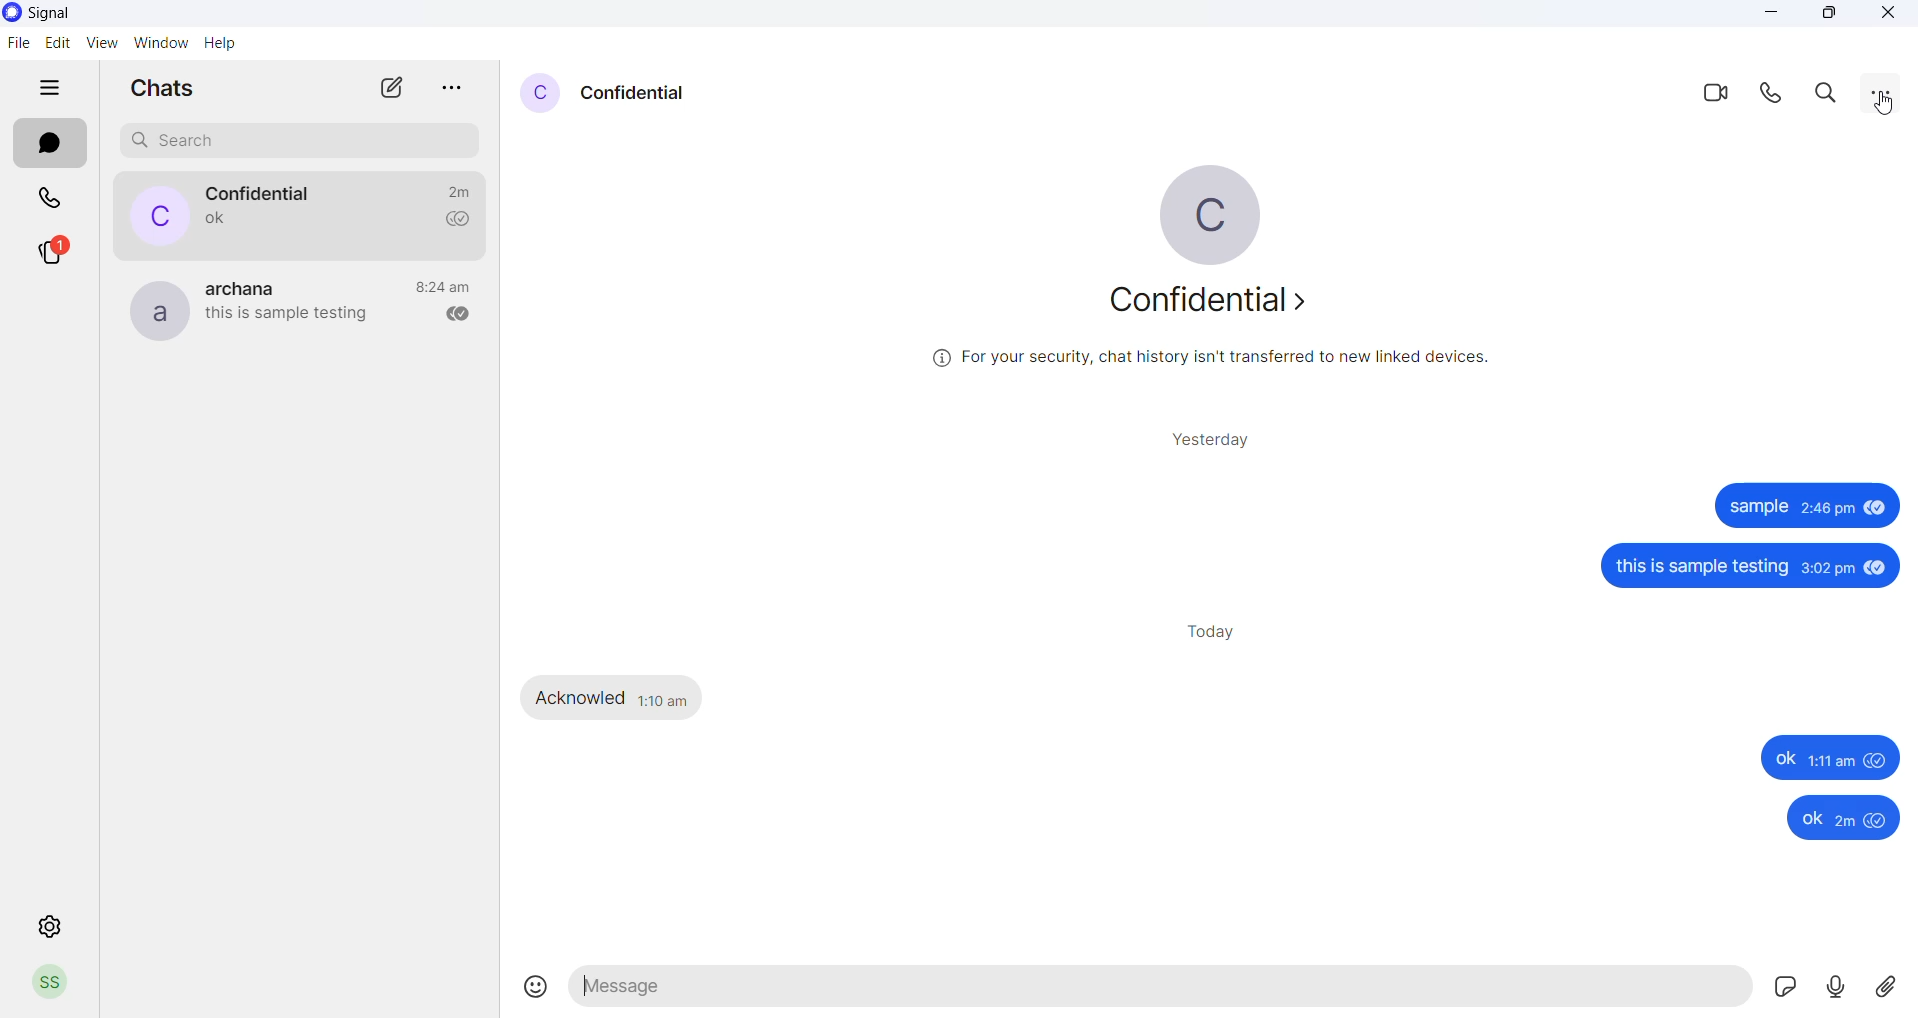  Describe the element at coordinates (1836, 990) in the screenshot. I see `voice note` at that location.